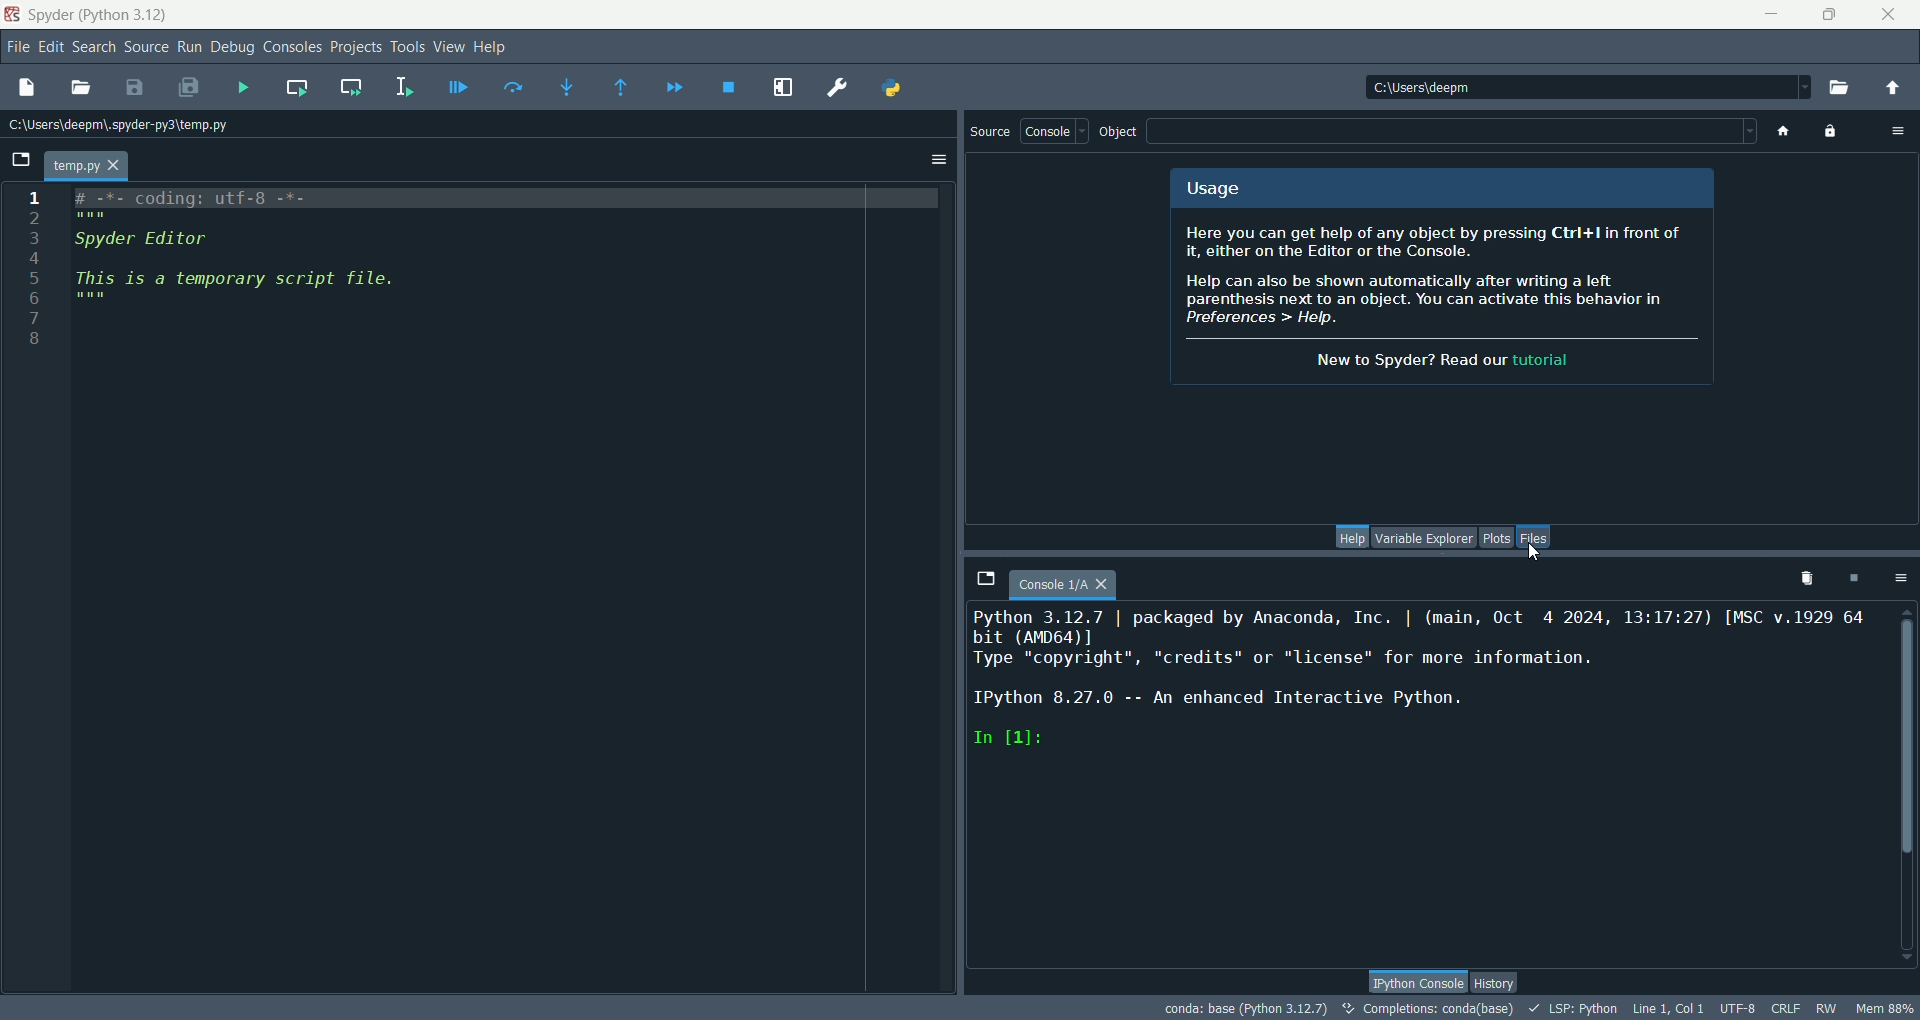  I want to click on remove, so click(1802, 577).